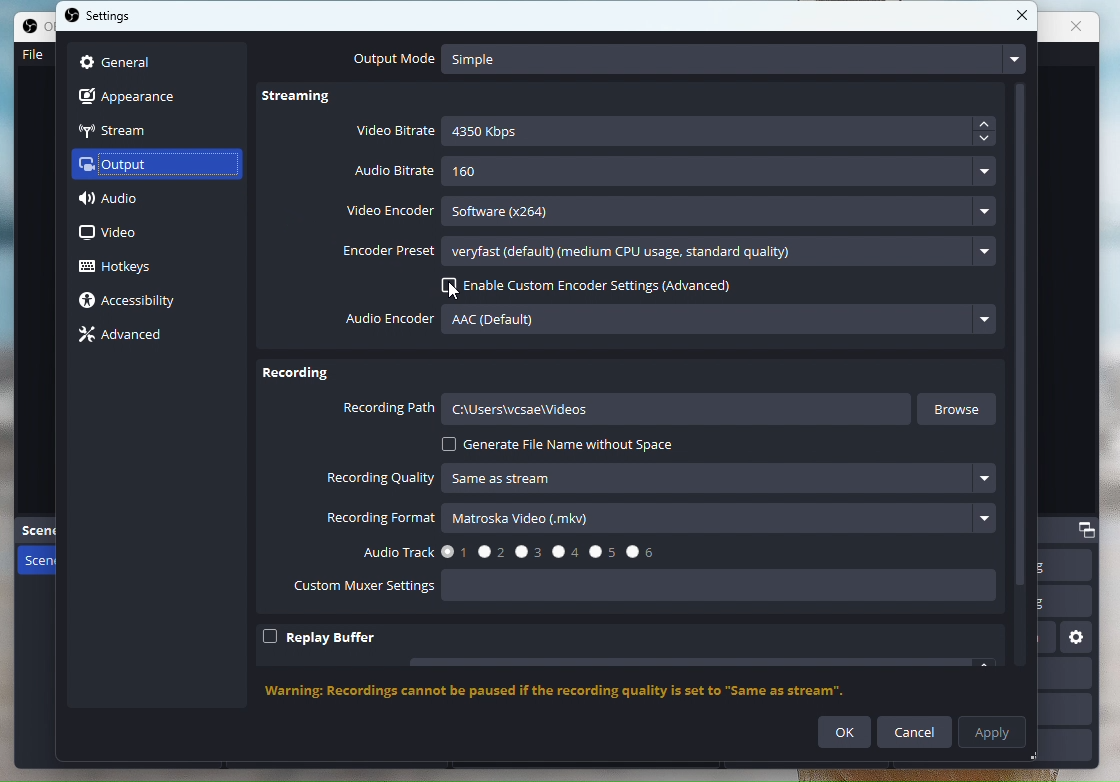 The width and height of the screenshot is (1120, 782). Describe the element at coordinates (128, 335) in the screenshot. I see `Advance` at that location.